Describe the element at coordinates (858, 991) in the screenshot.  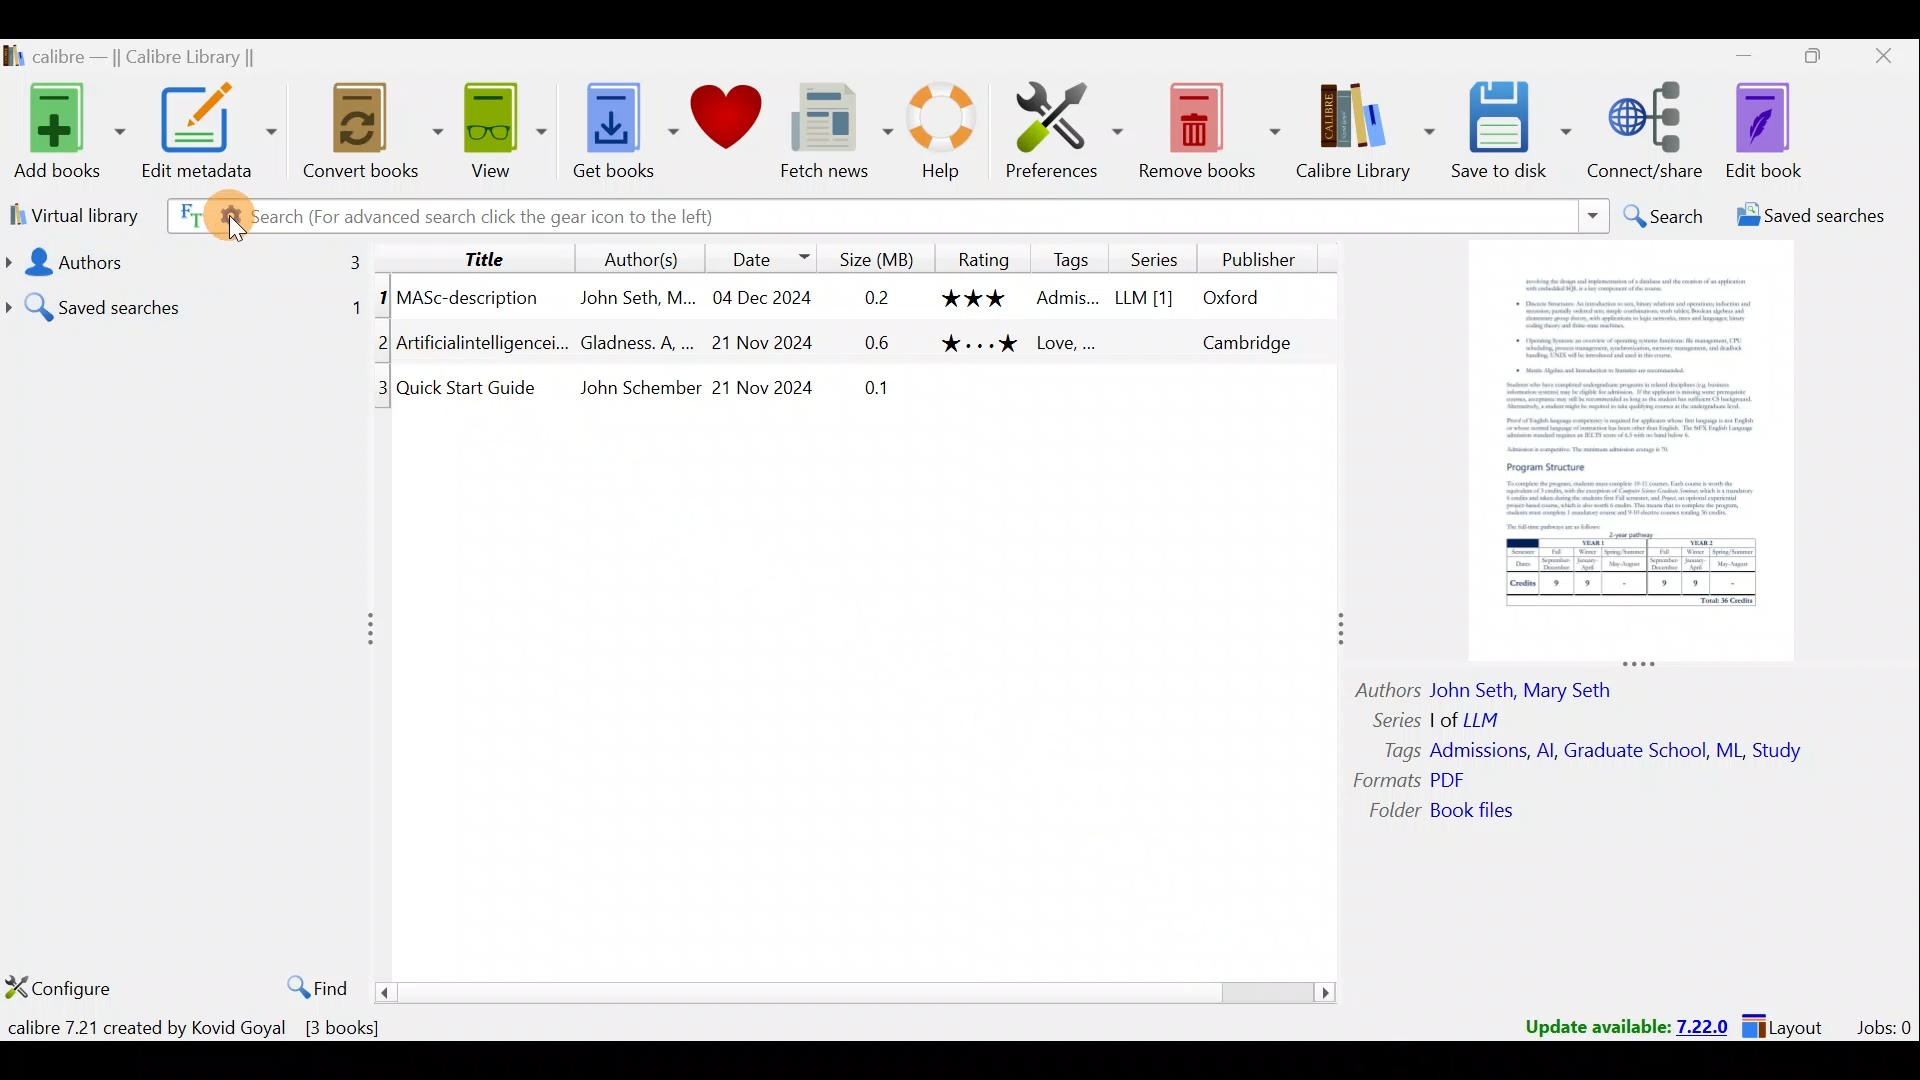
I see `Scroll bar` at that location.